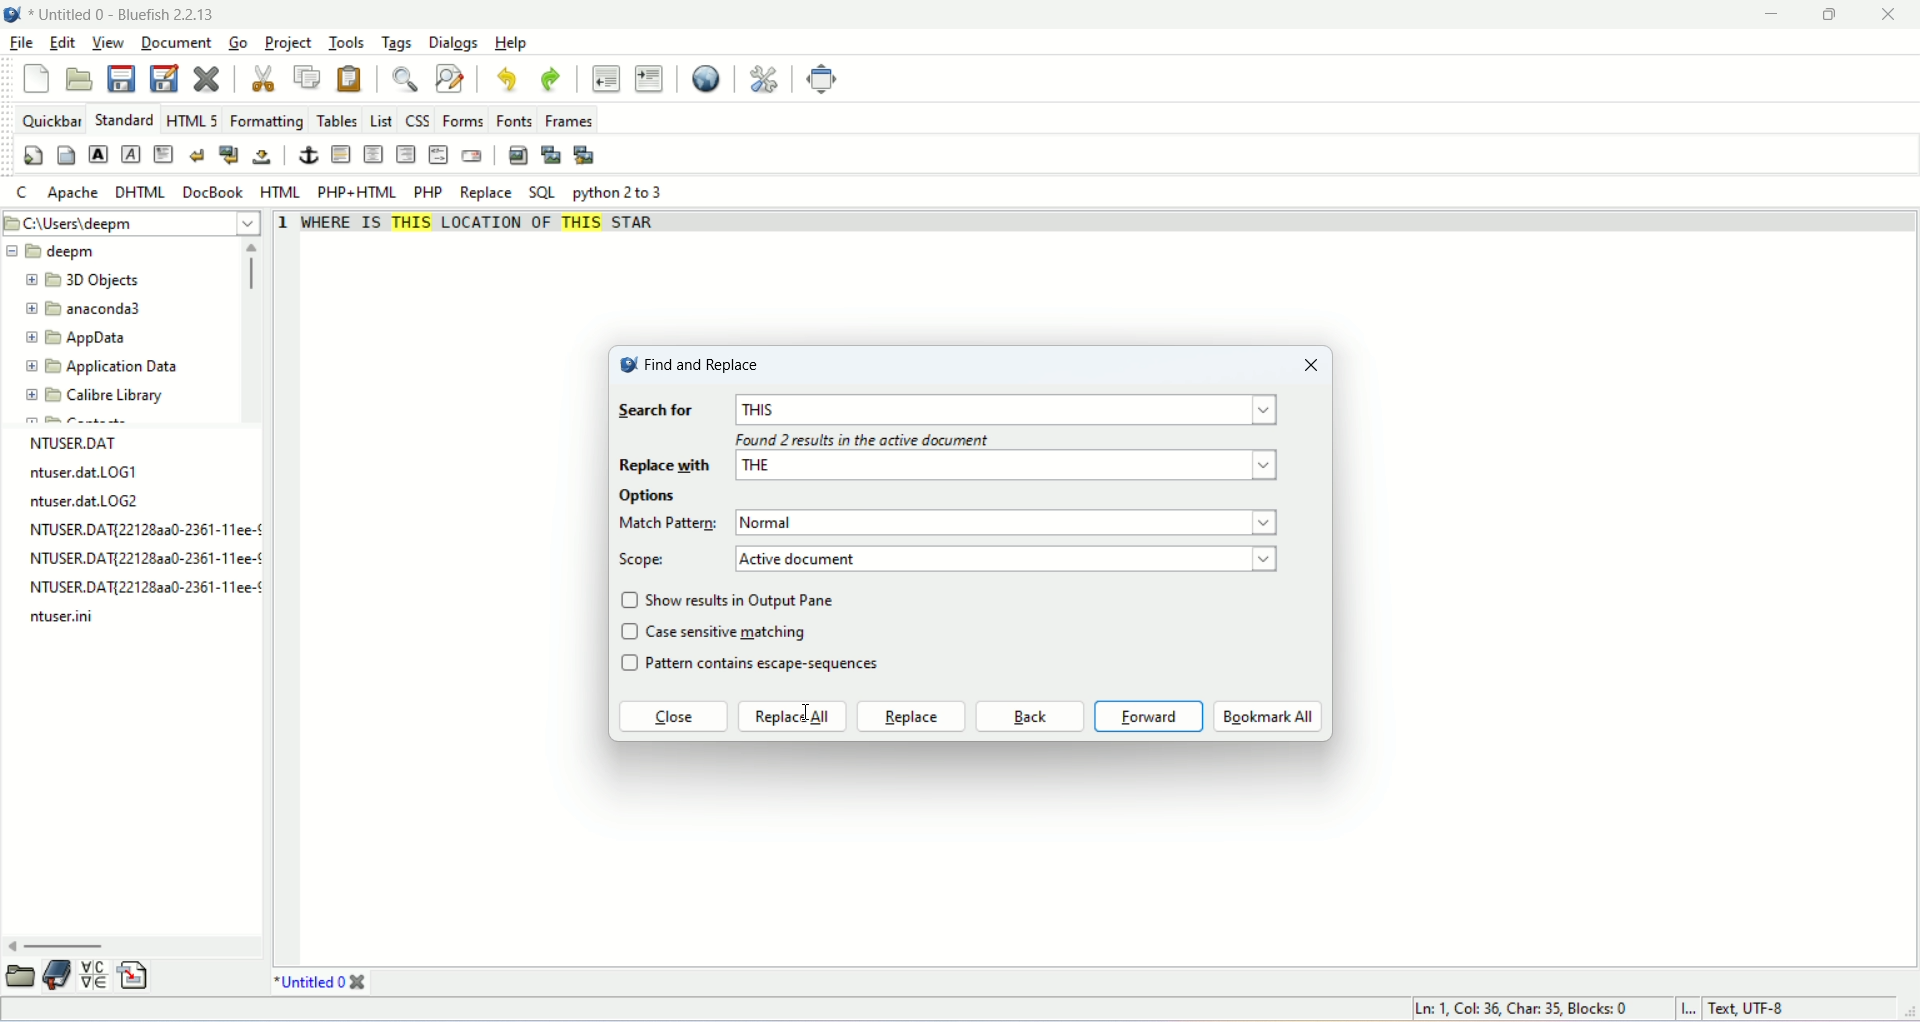  I want to click on fonts, so click(516, 120).